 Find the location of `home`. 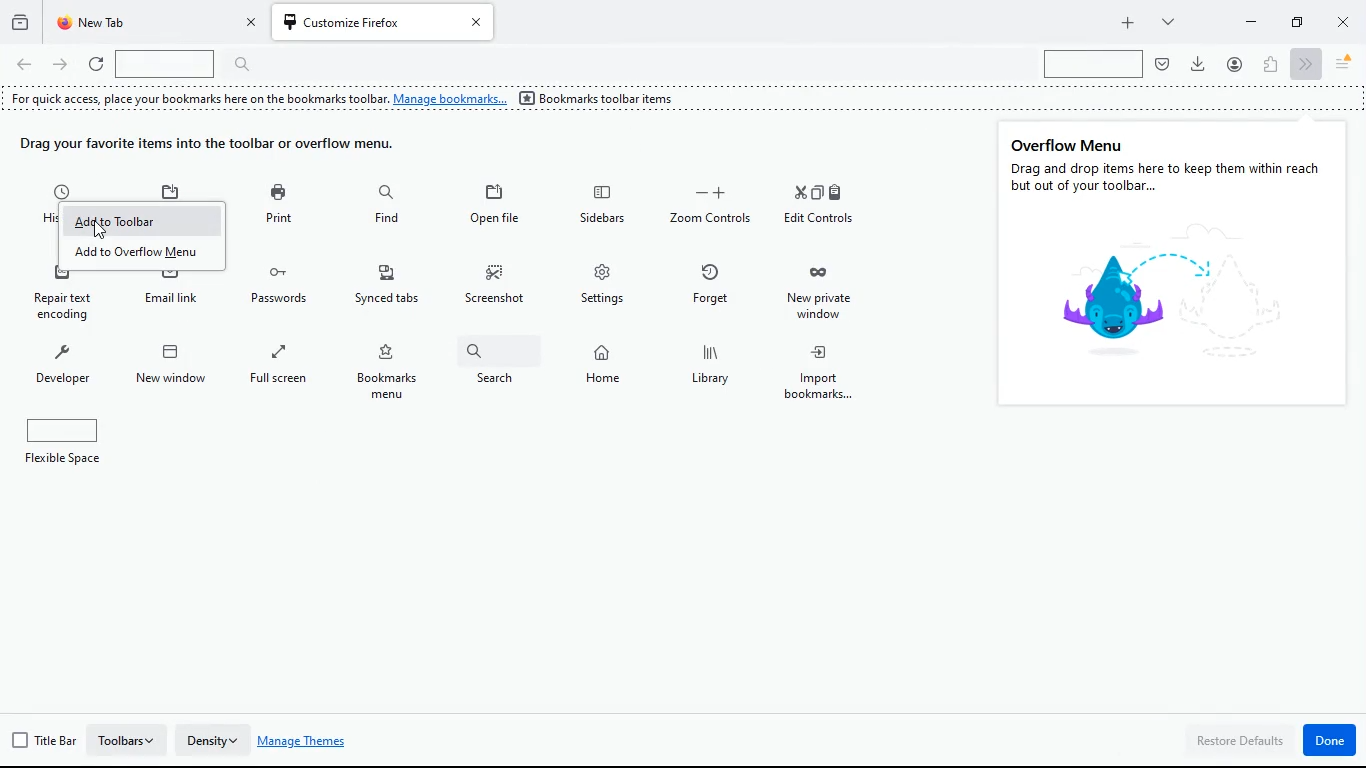

home is located at coordinates (604, 368).